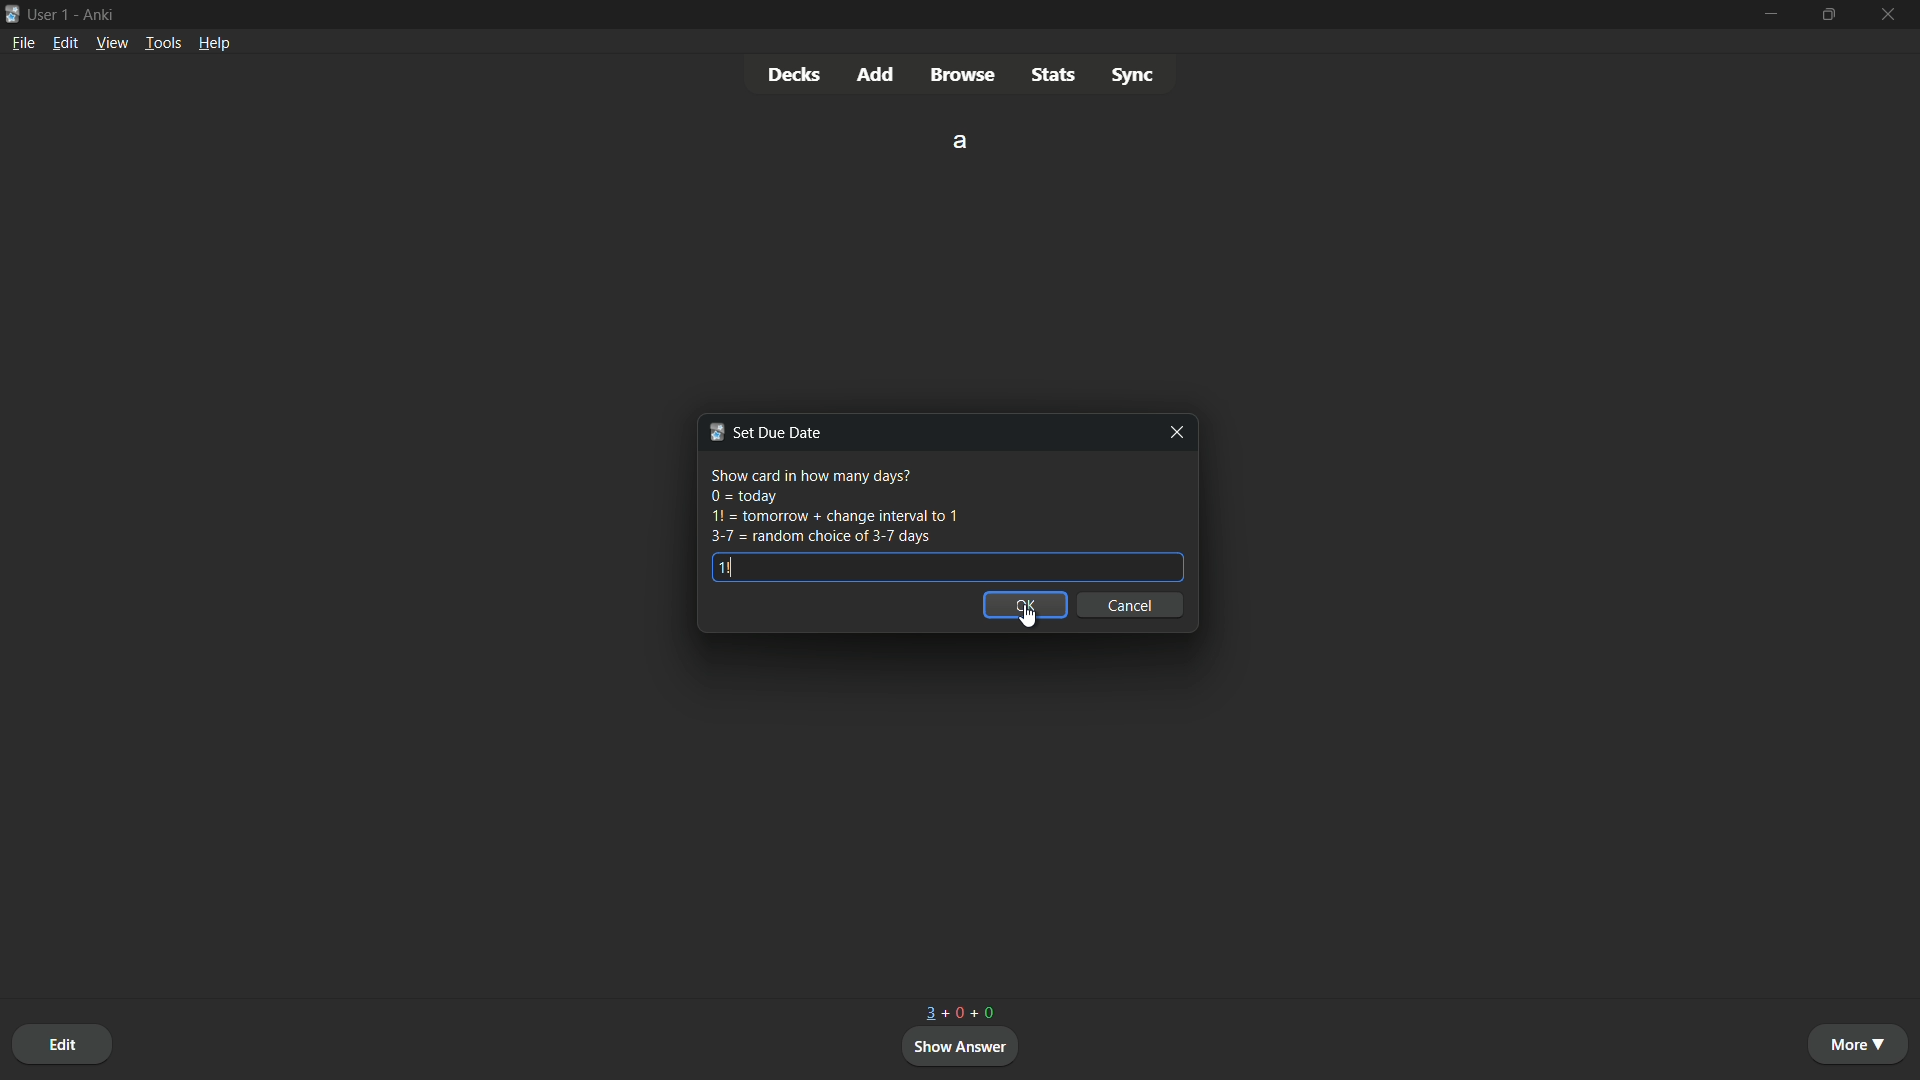 The width and height of the screenshot is (1920, 1080). Describe the element at coordinates (216, 42) in the screenshot. I see `help menu` at that location.